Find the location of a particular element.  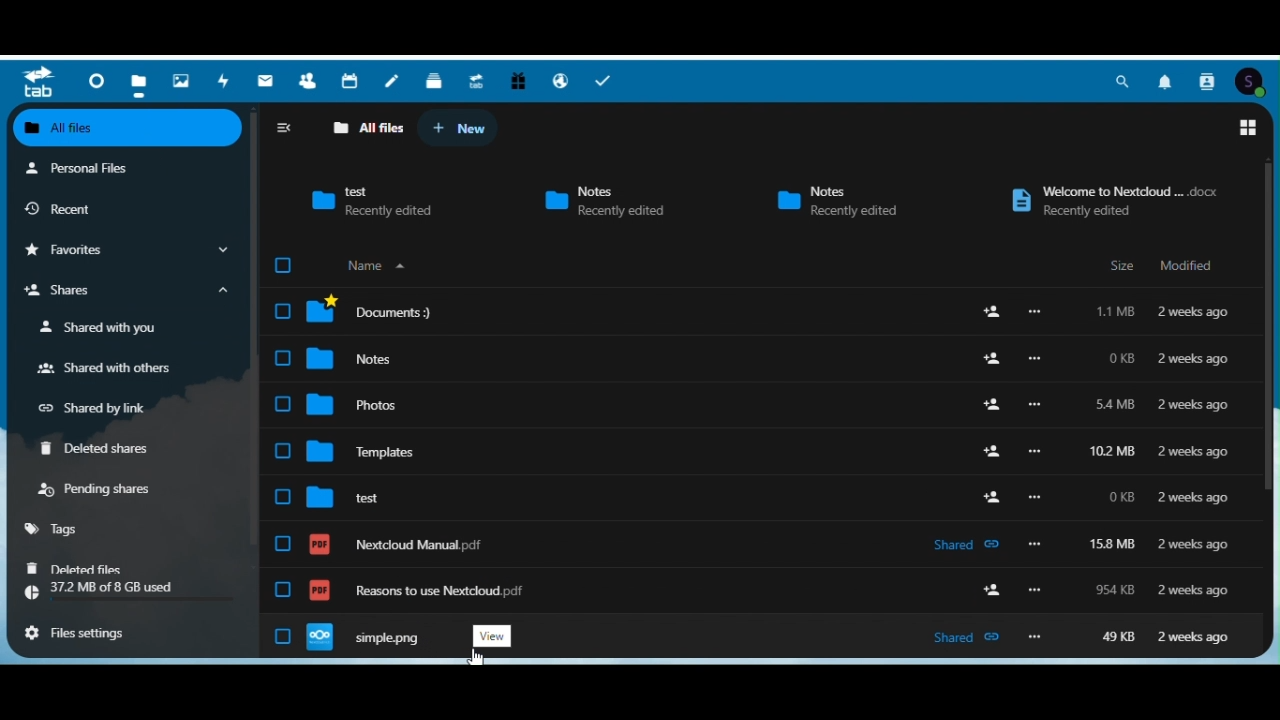

options is located at coordinates (1035, 405).